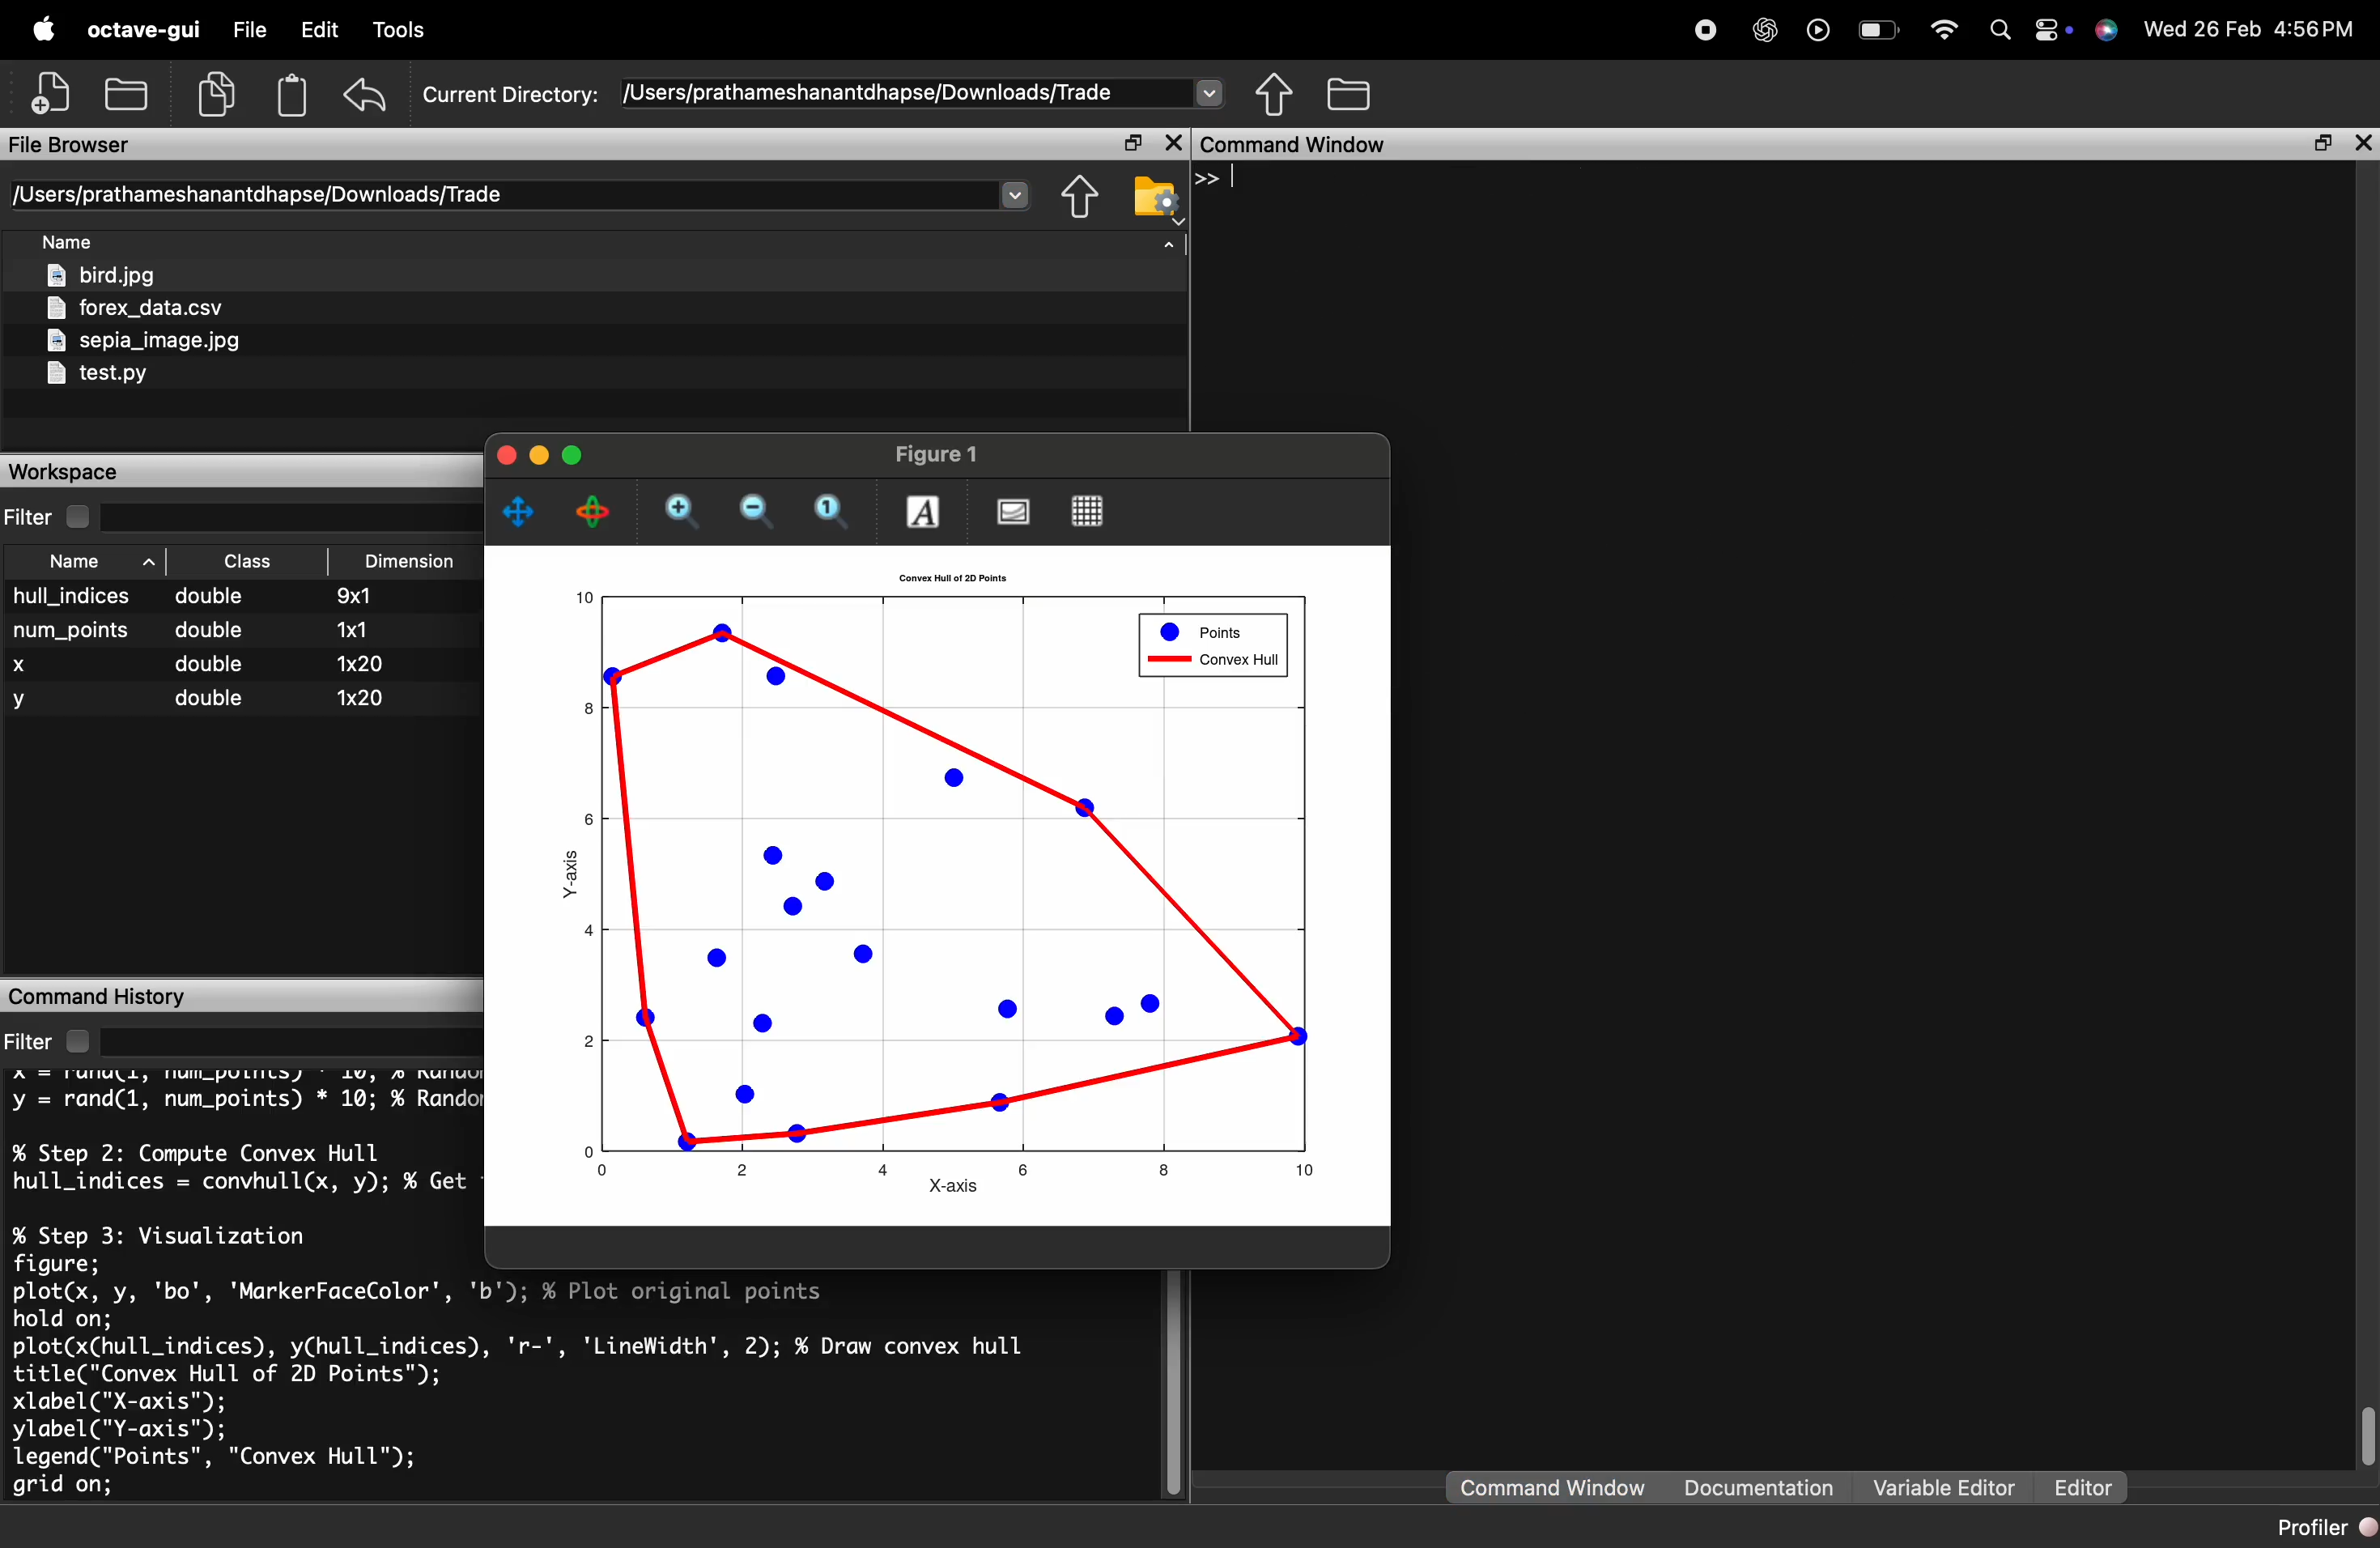  Describe the element at coordinates (759, 512) in the screenshot. I see `zoom out` at that location.